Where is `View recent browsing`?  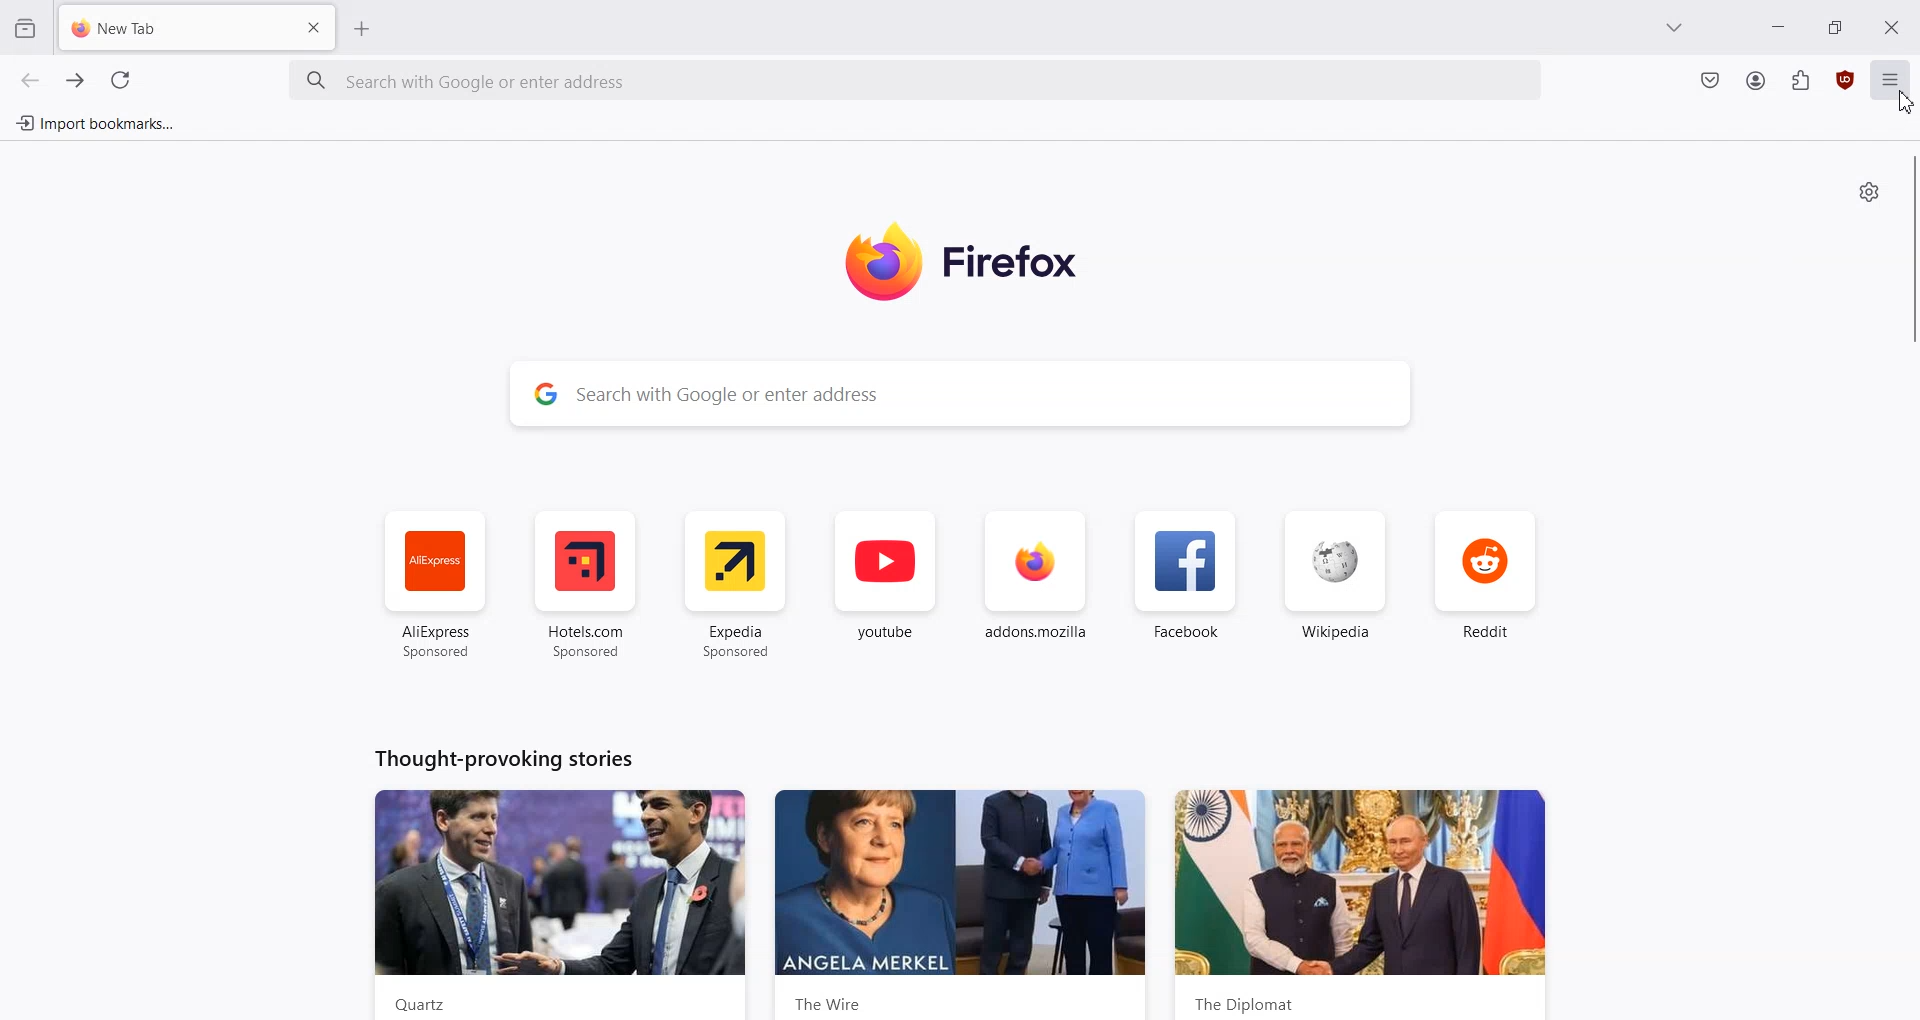
View recent browsing is located at coordinates (24, 26).